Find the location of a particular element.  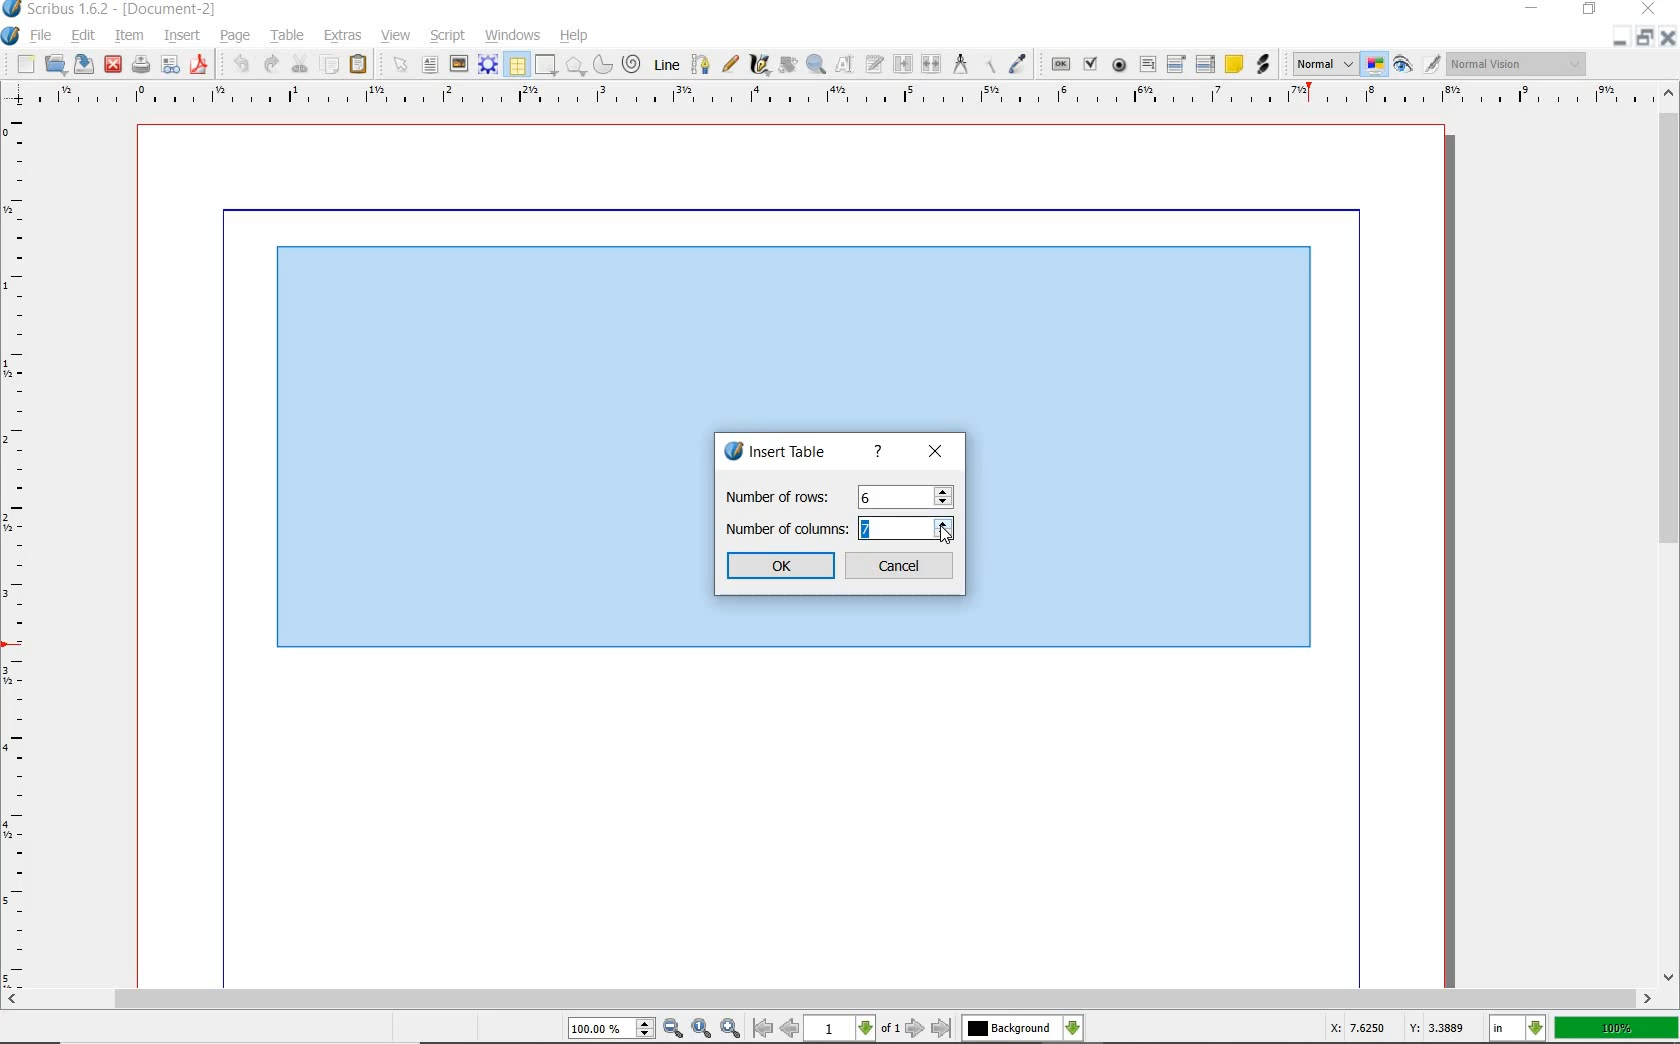

go to first page is located at coordinates (762, 1029).